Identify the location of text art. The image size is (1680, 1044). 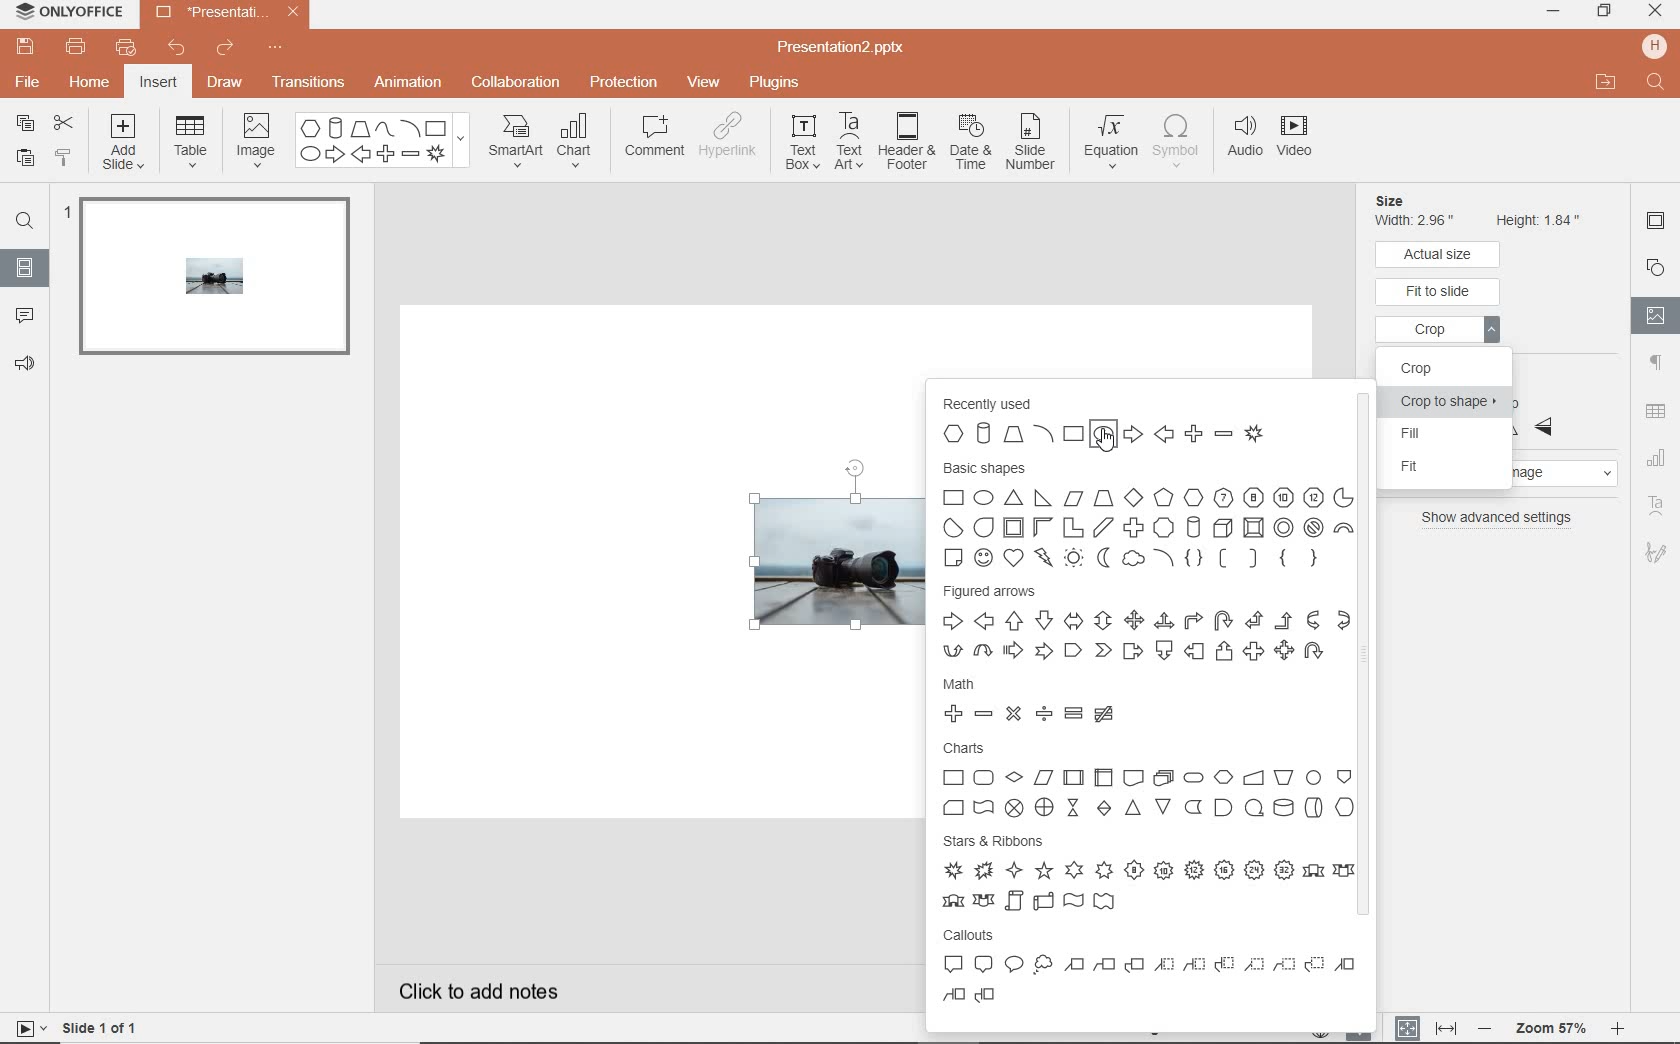
(849, 144).